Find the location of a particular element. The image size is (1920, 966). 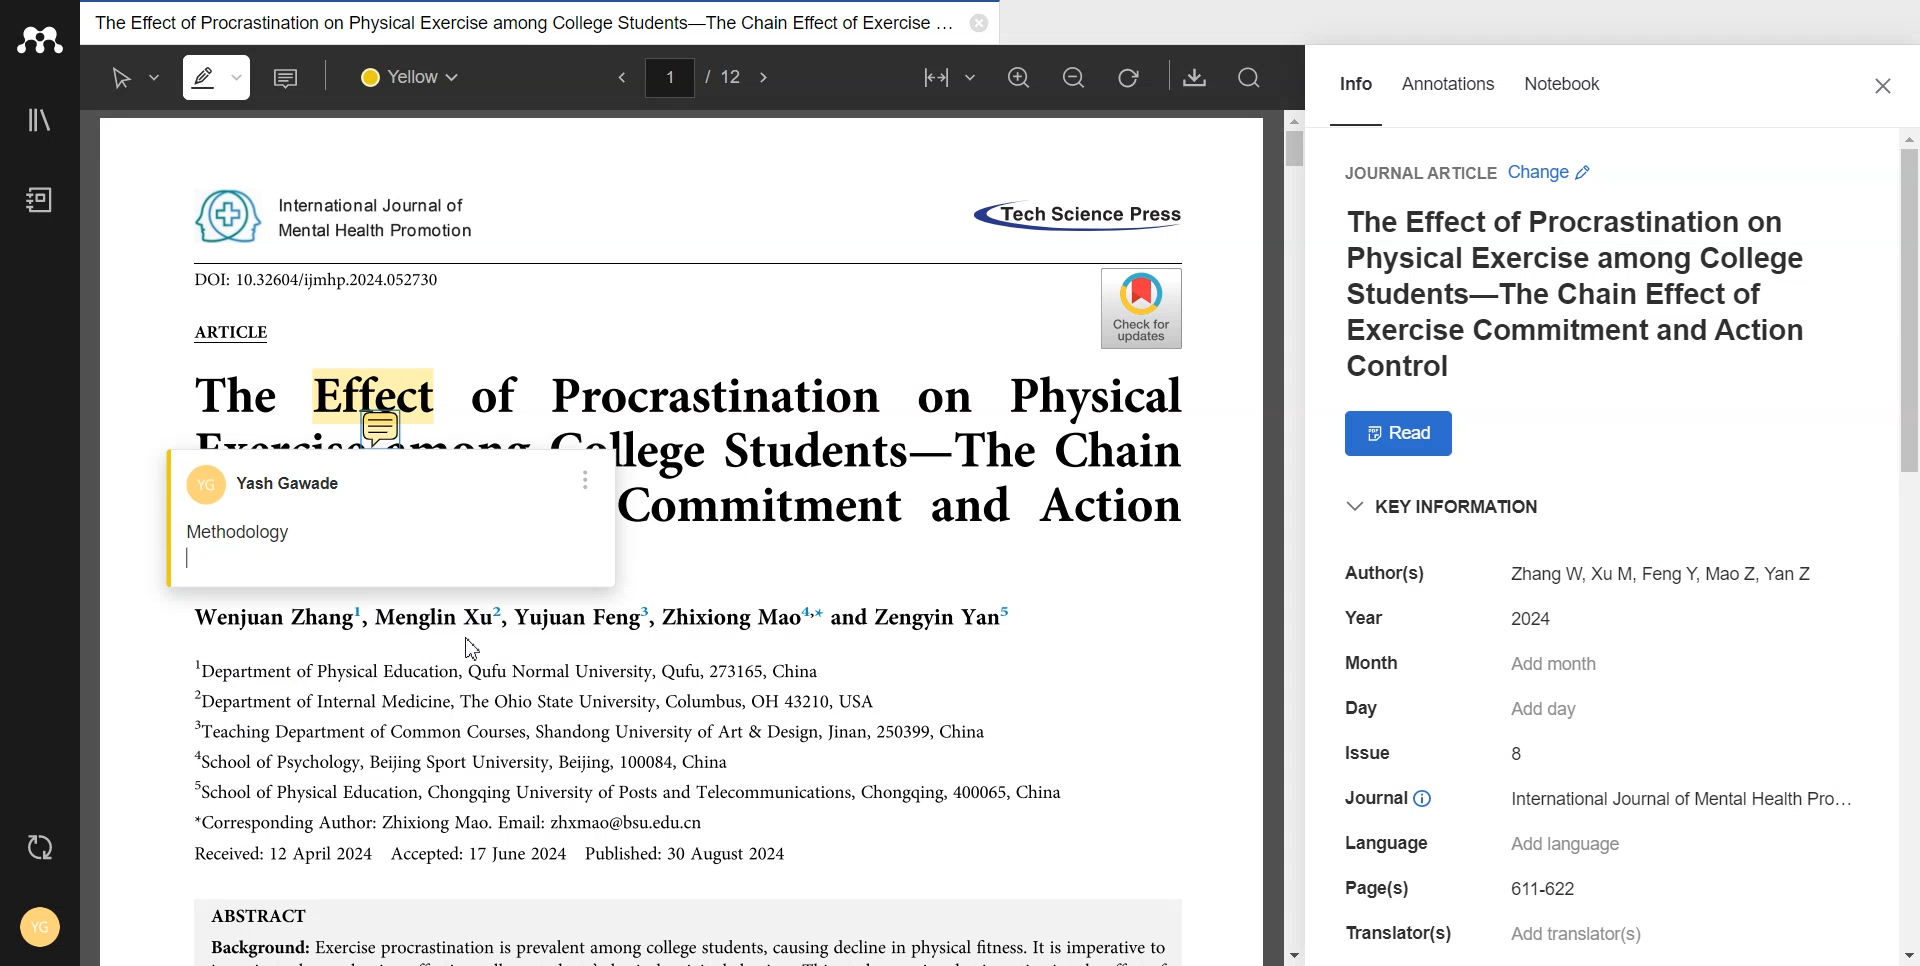

Read is located at coordinates (1410, 433).